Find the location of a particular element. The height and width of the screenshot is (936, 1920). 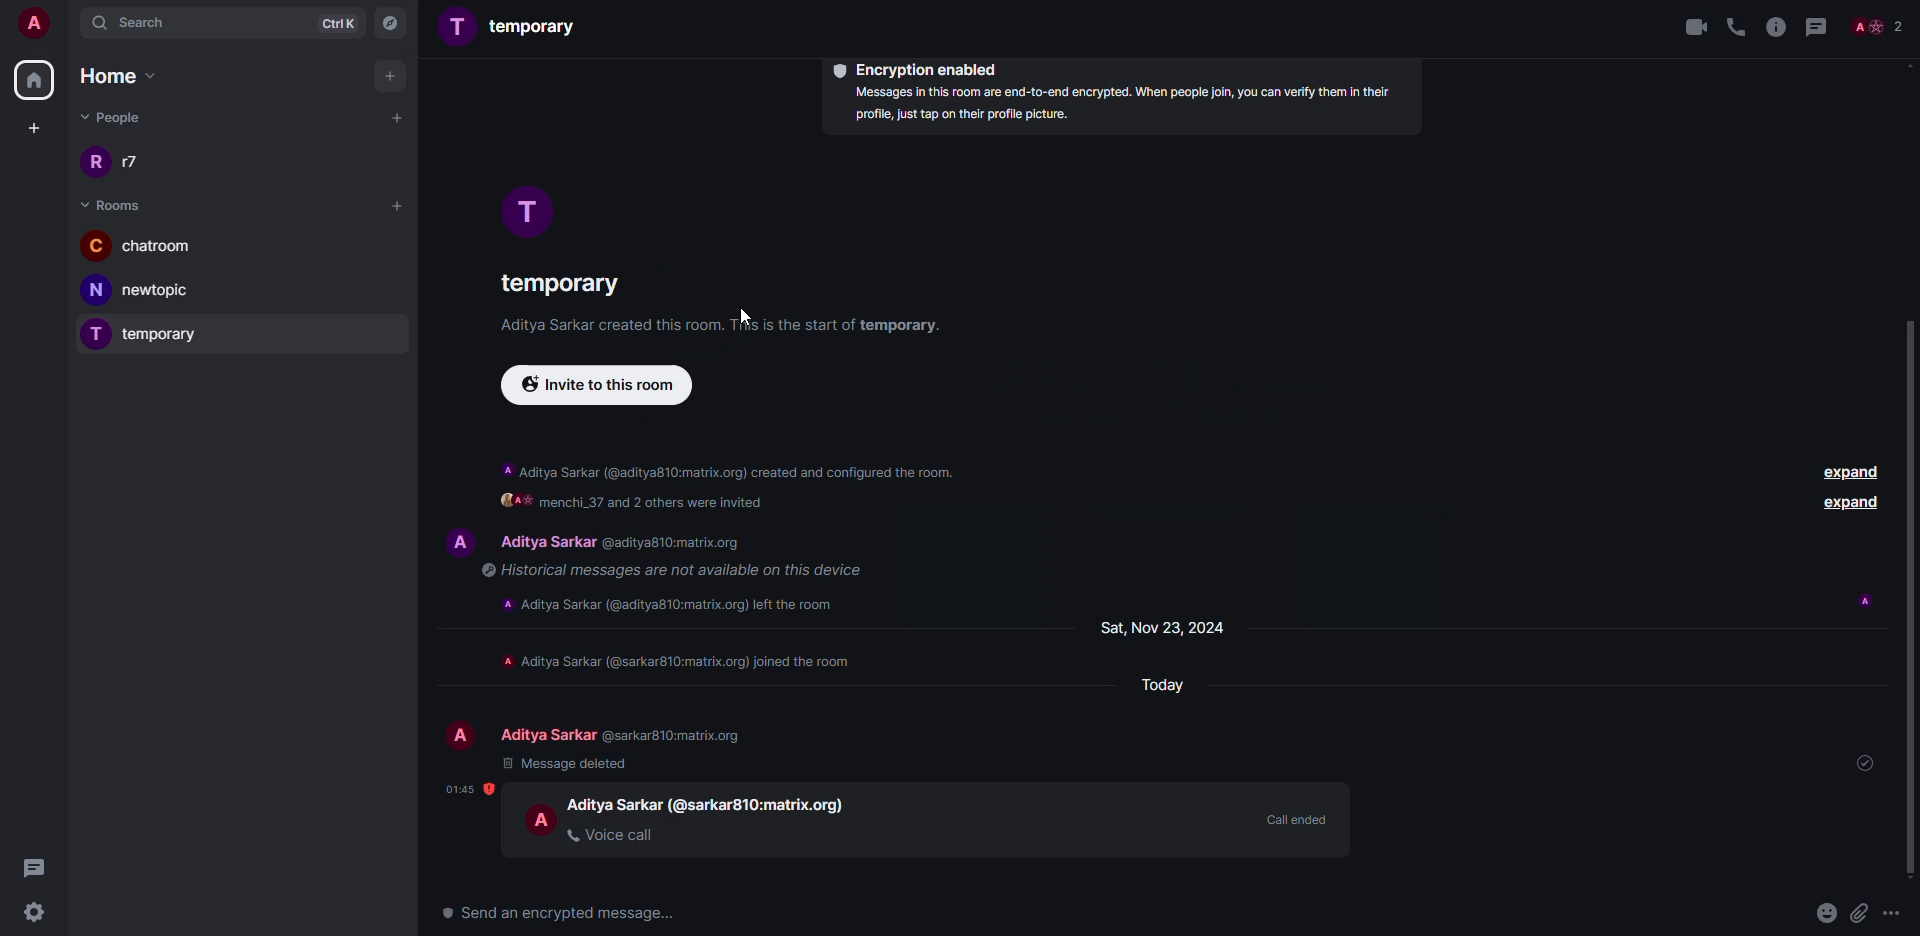

info is located at coordinates (674, 663).